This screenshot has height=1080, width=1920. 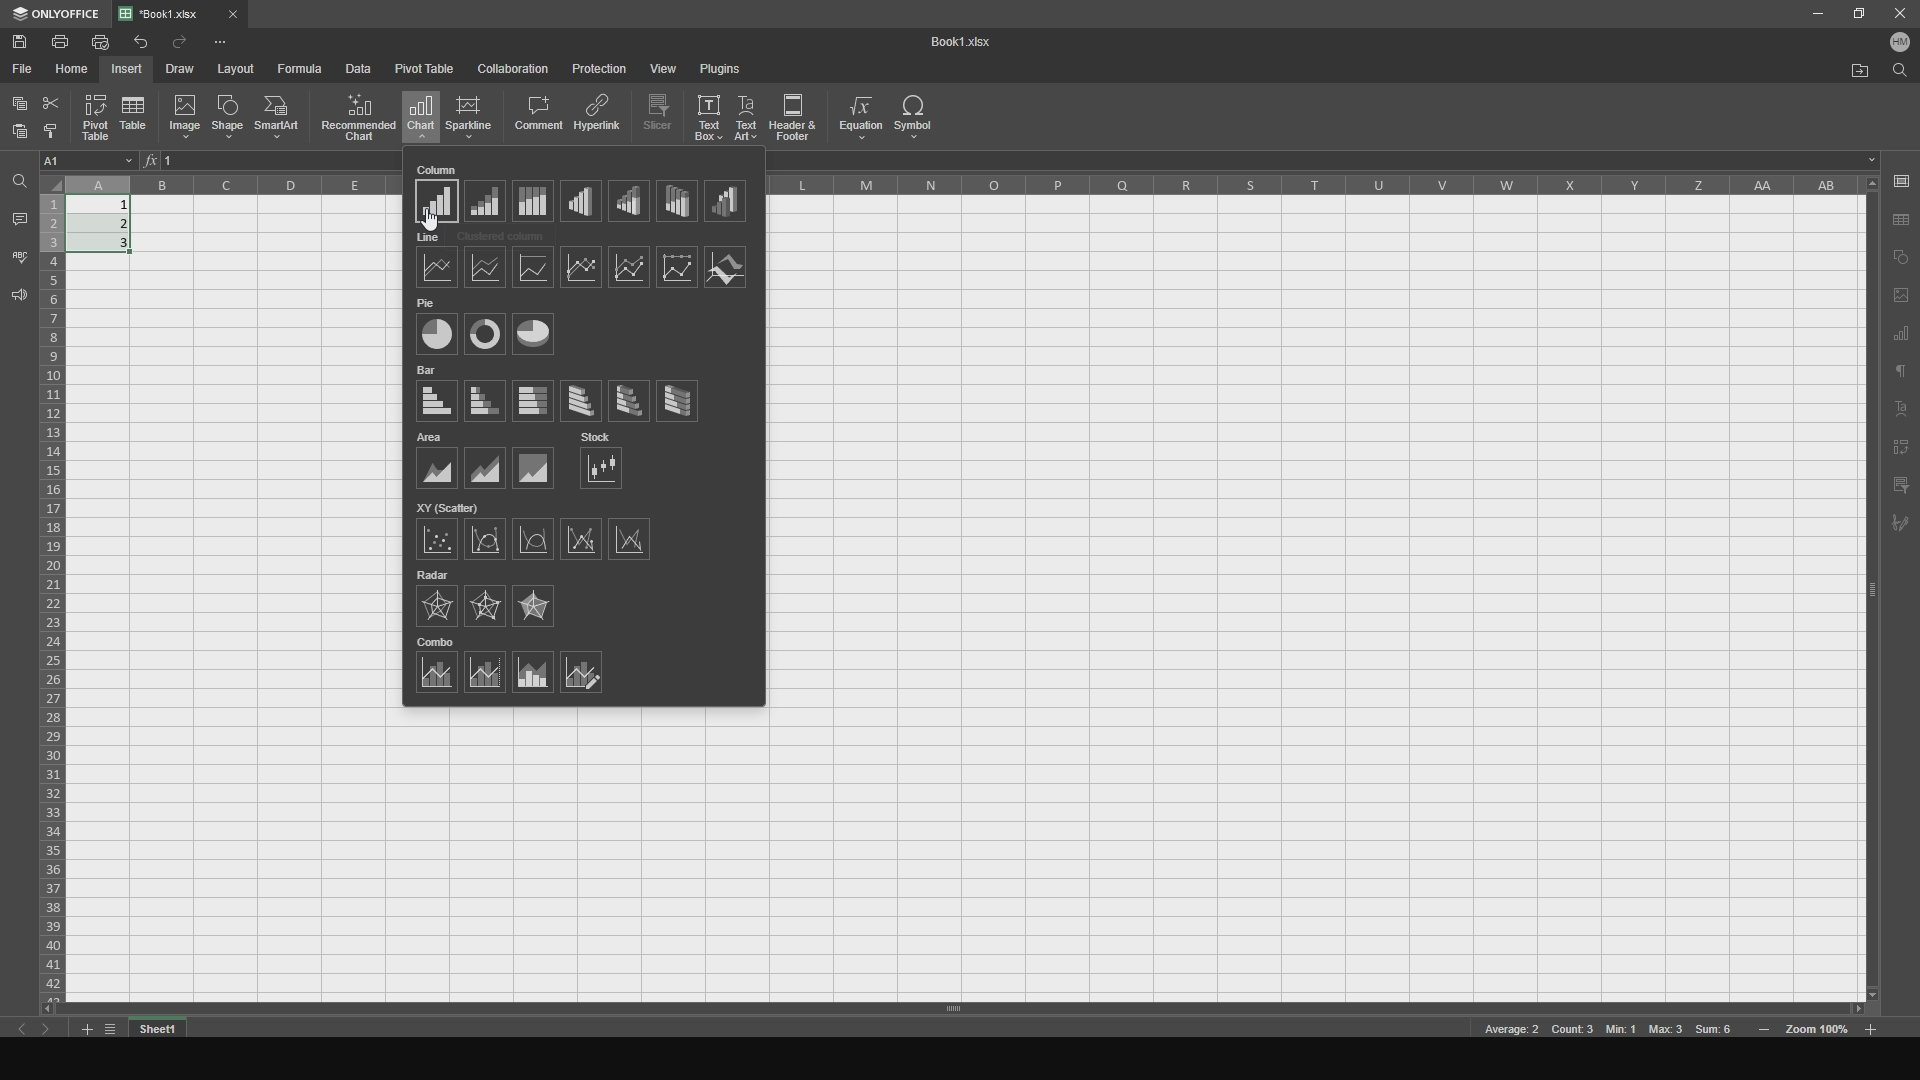 I want to click on feedback and support, so click(x=17, y=298).